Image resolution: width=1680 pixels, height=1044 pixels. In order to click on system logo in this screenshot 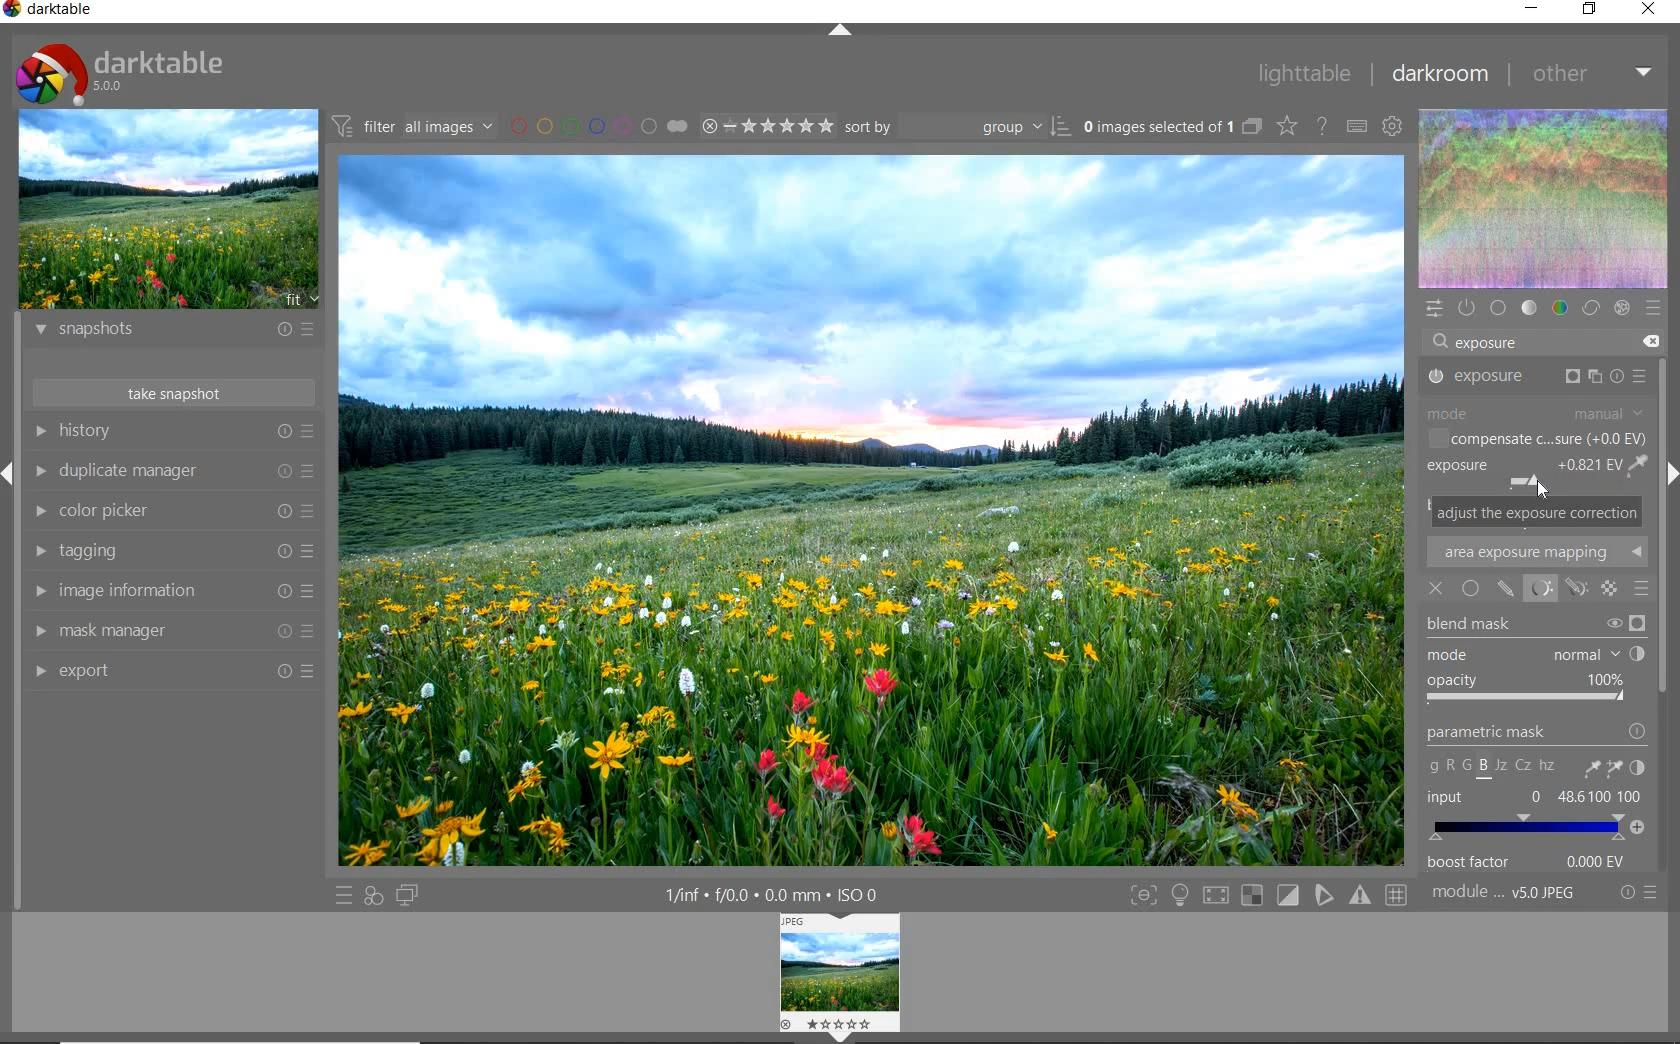, I will do `click(121, 72)`.